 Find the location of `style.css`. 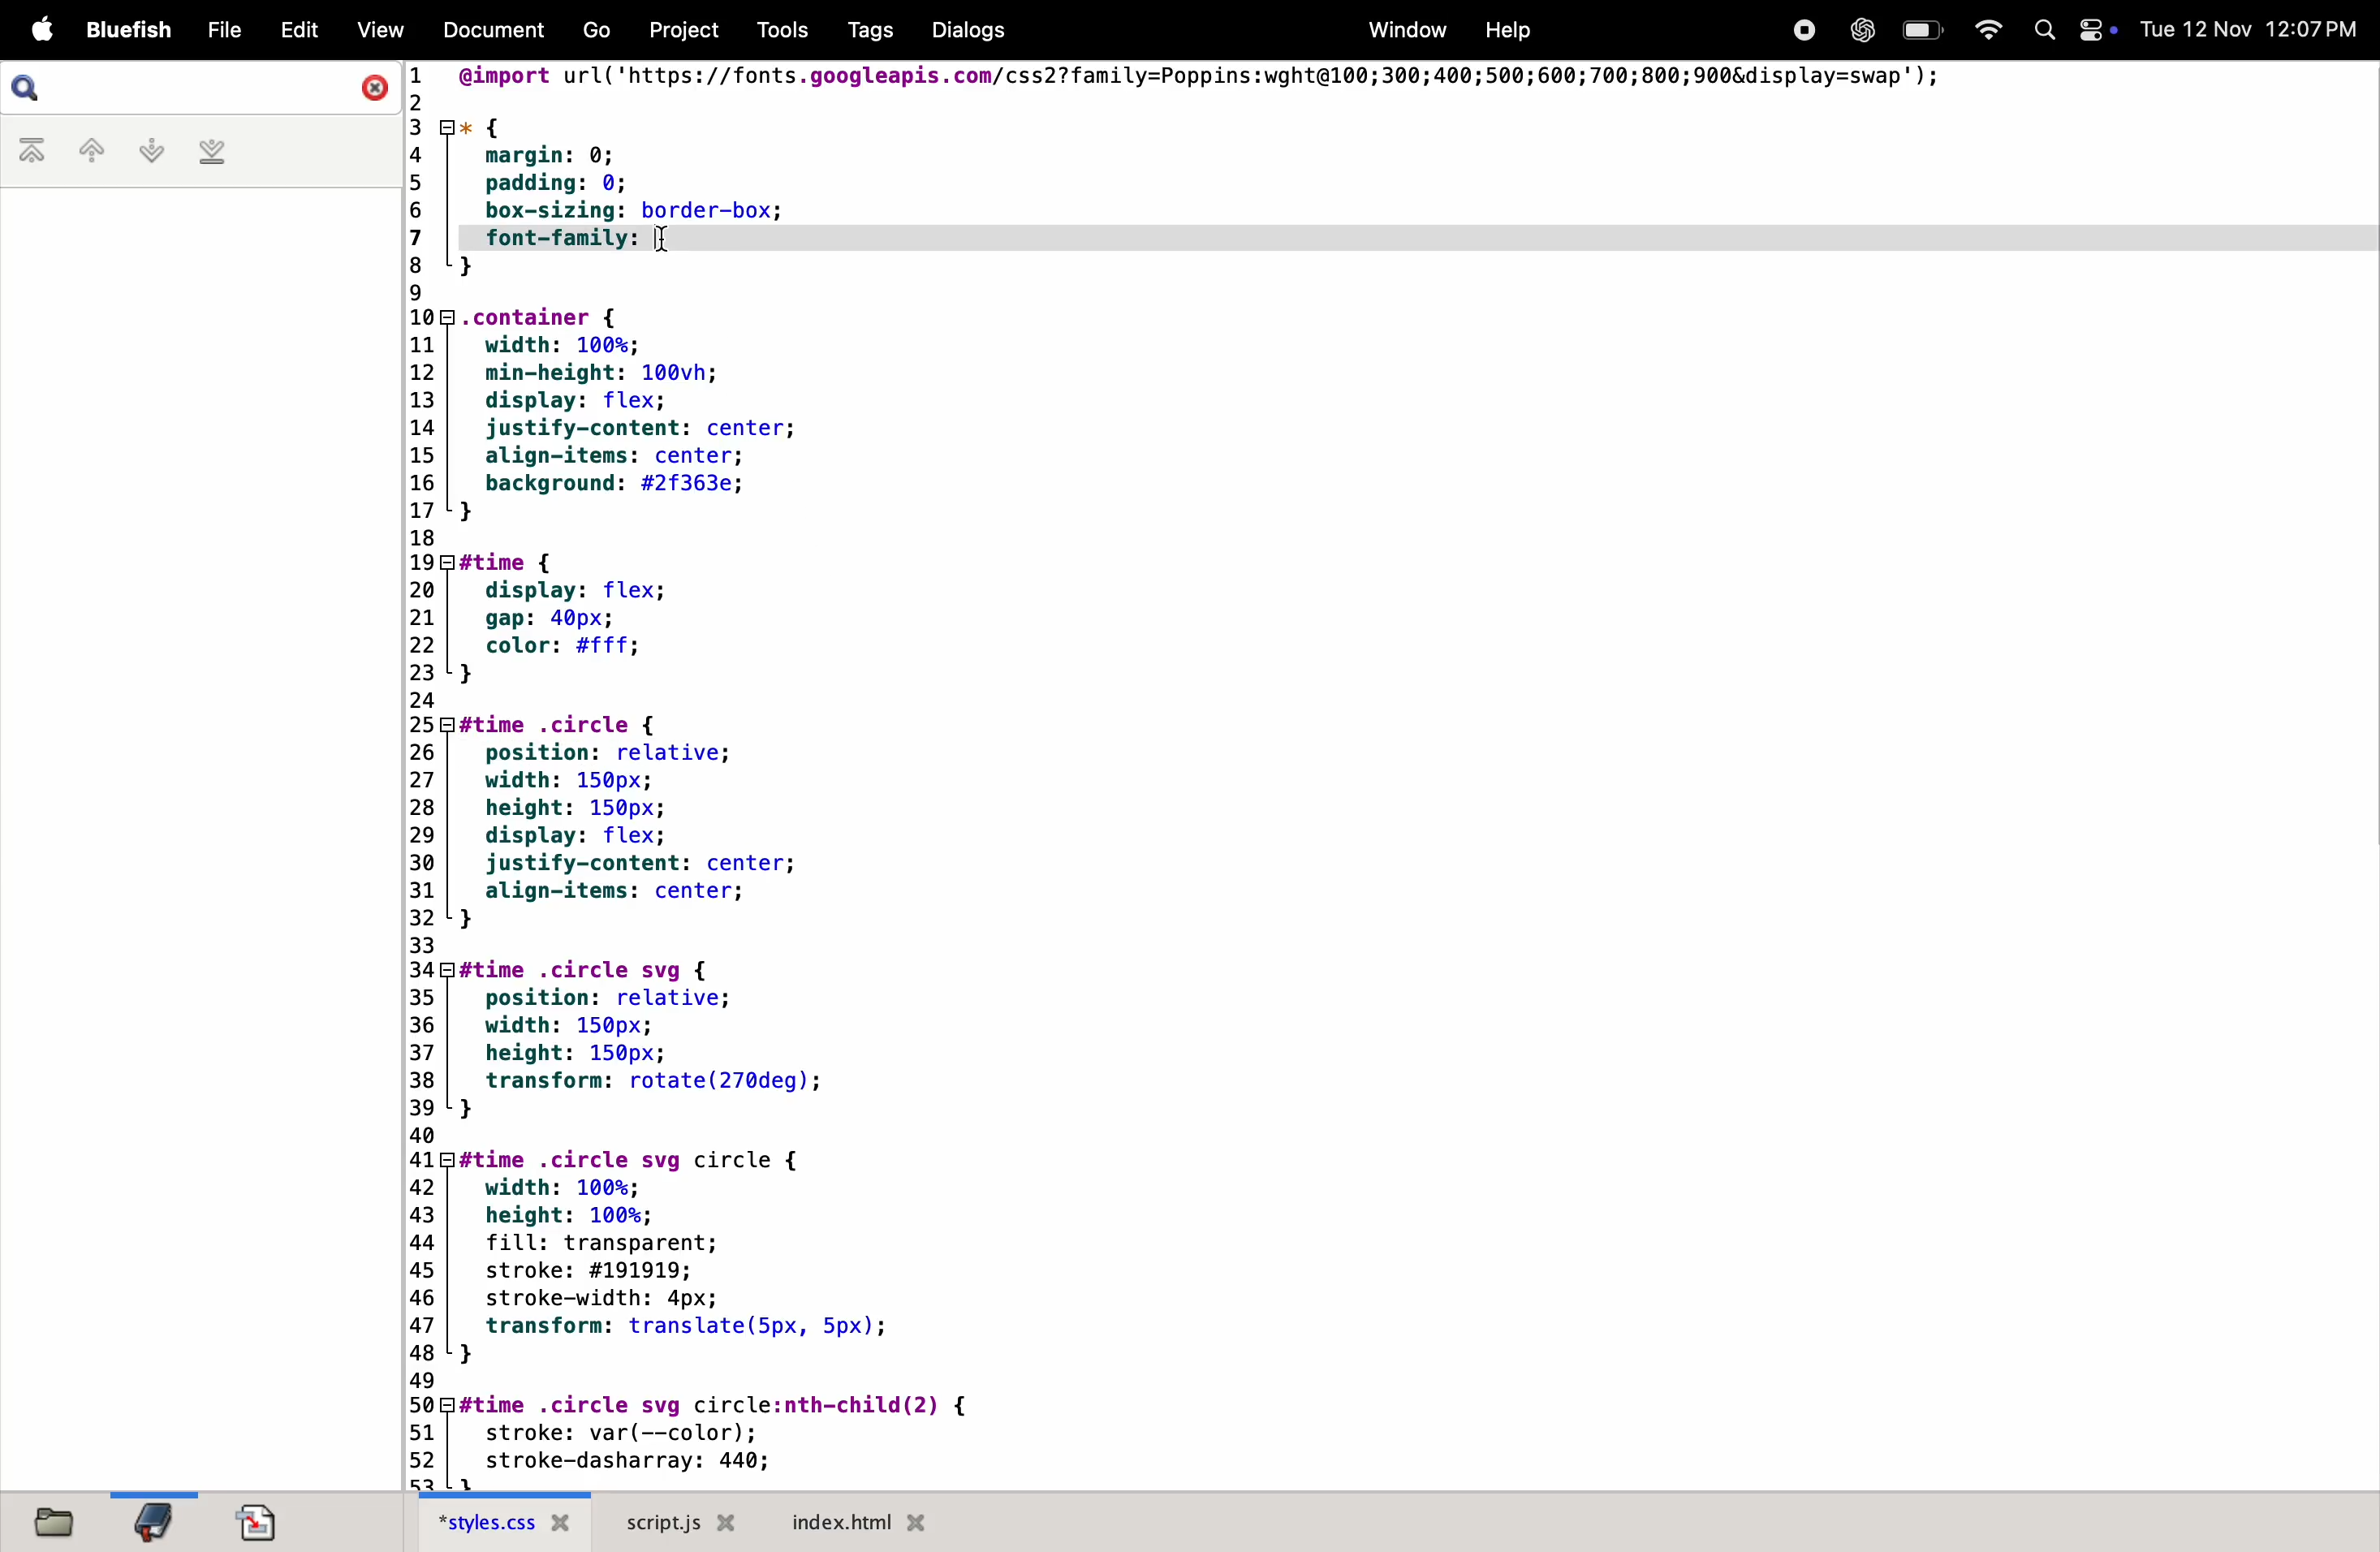

style.css is located at coordinates (513, 1523).